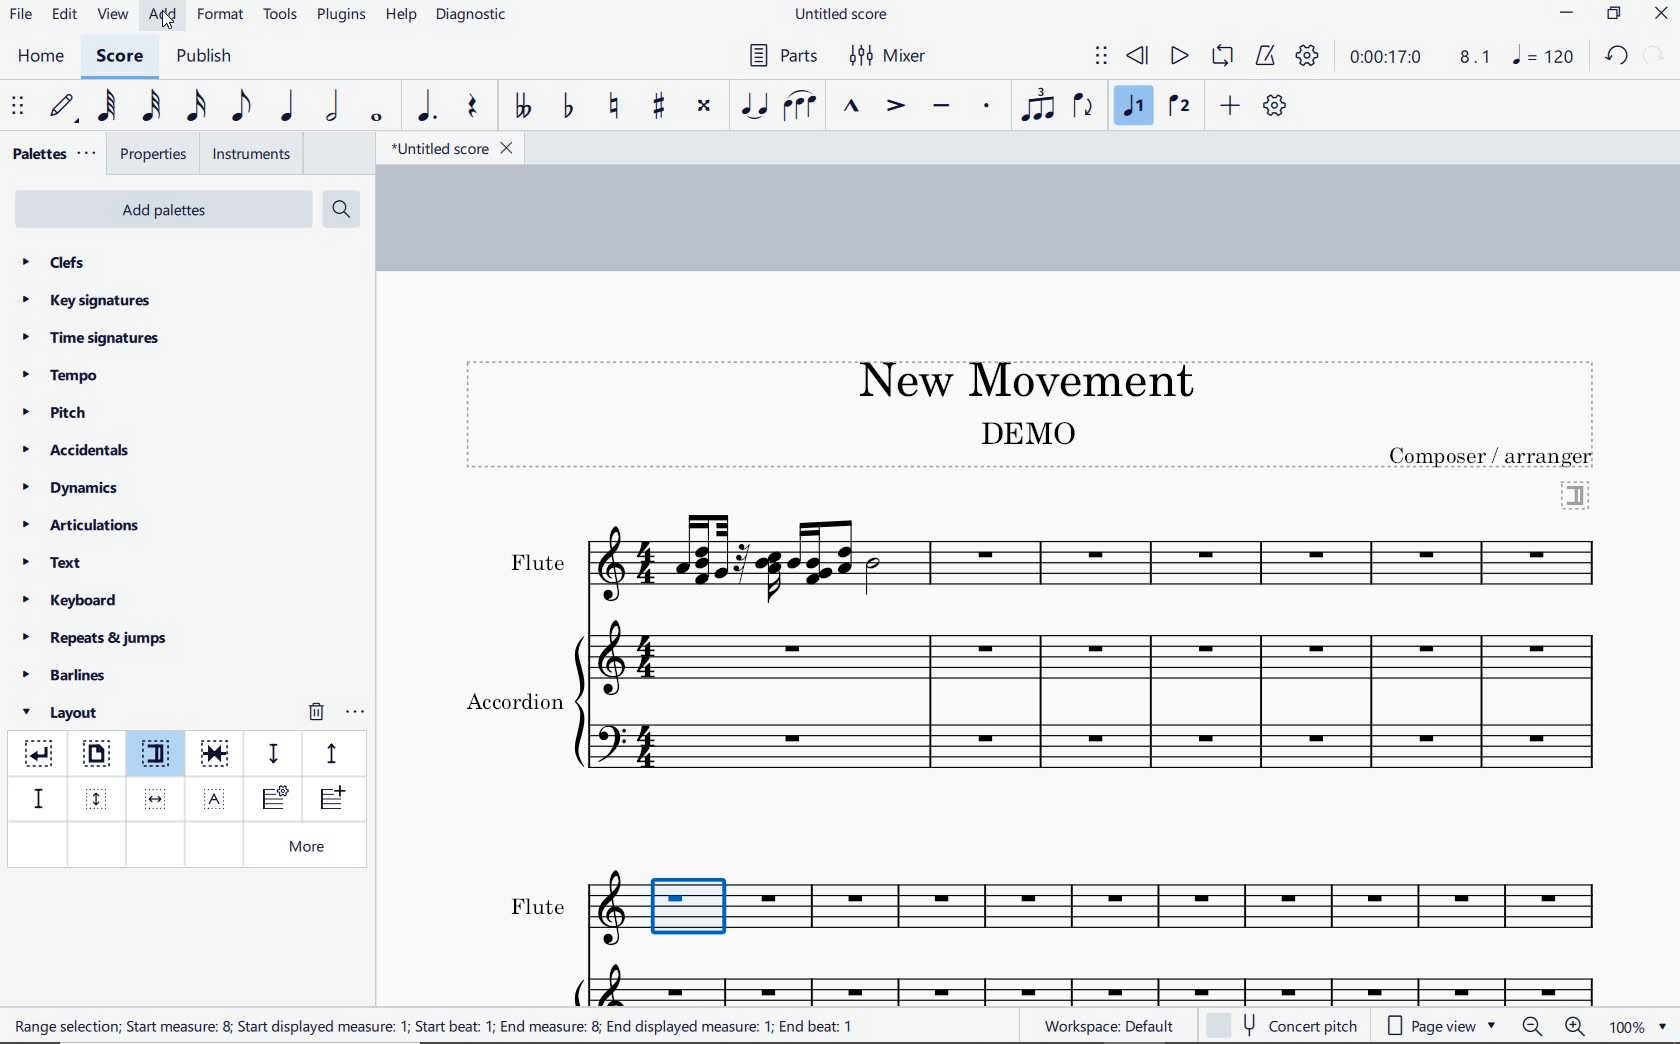 Image resolution: width=1680 pixels, height=1044 pixels. Describe the element at coordinates (62, 413) in the screenshot. I see `pitch` at that location.